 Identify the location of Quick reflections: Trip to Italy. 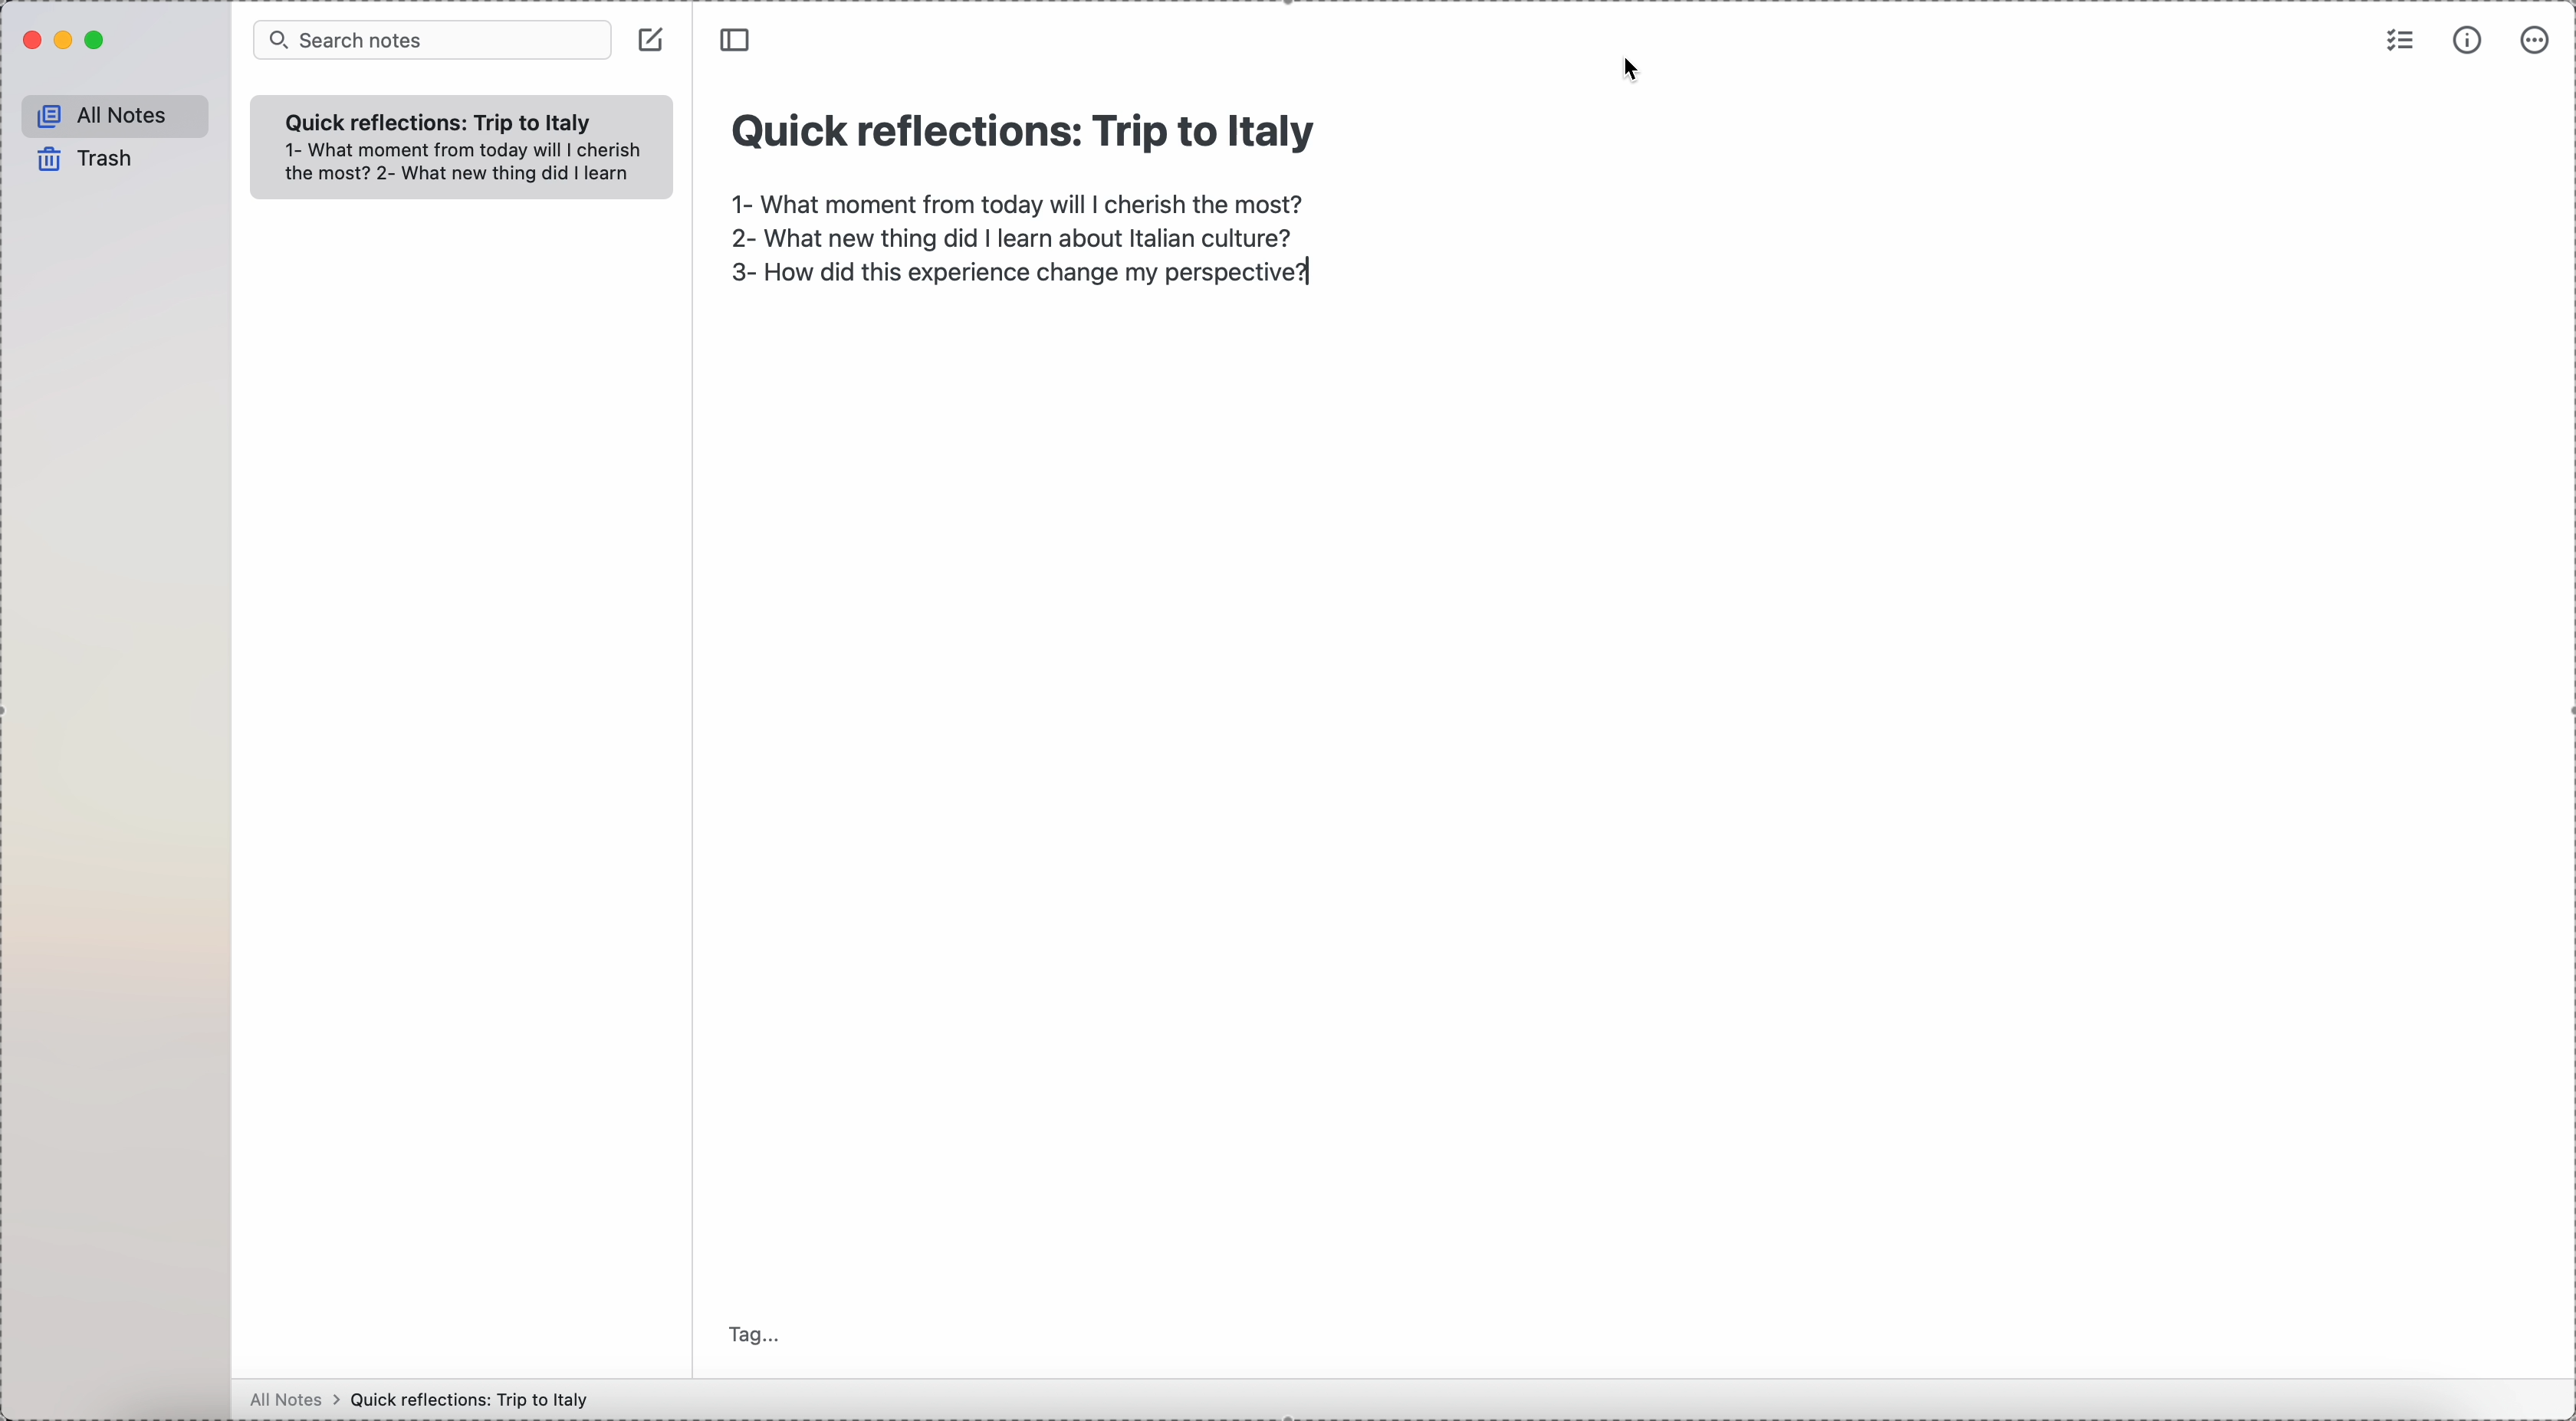
(472, 1399).